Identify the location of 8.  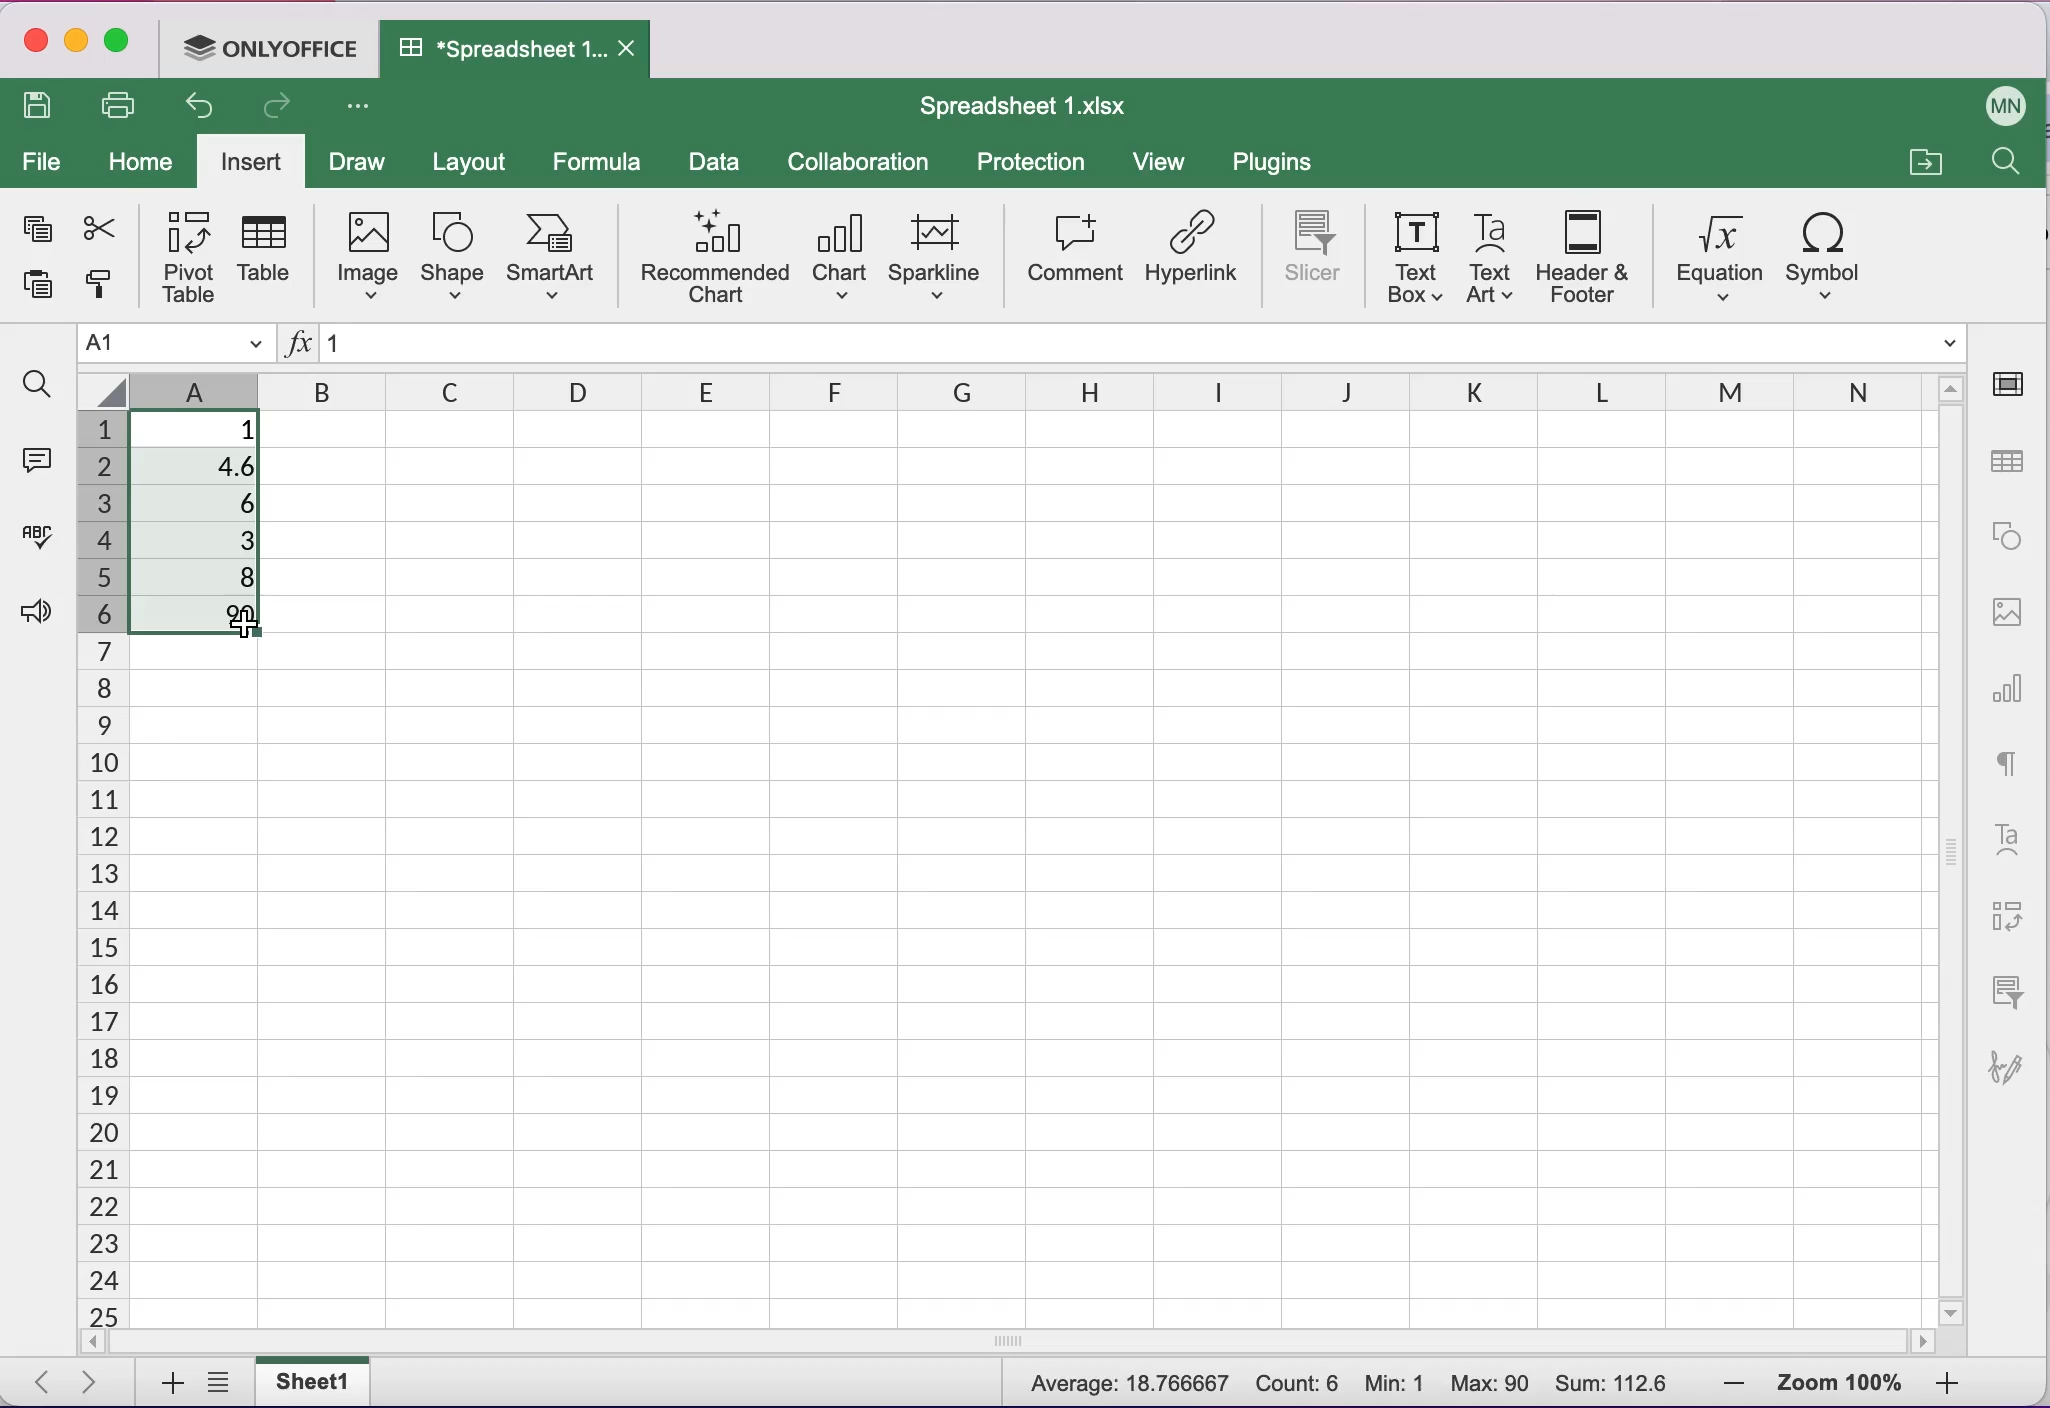
(208, 575).